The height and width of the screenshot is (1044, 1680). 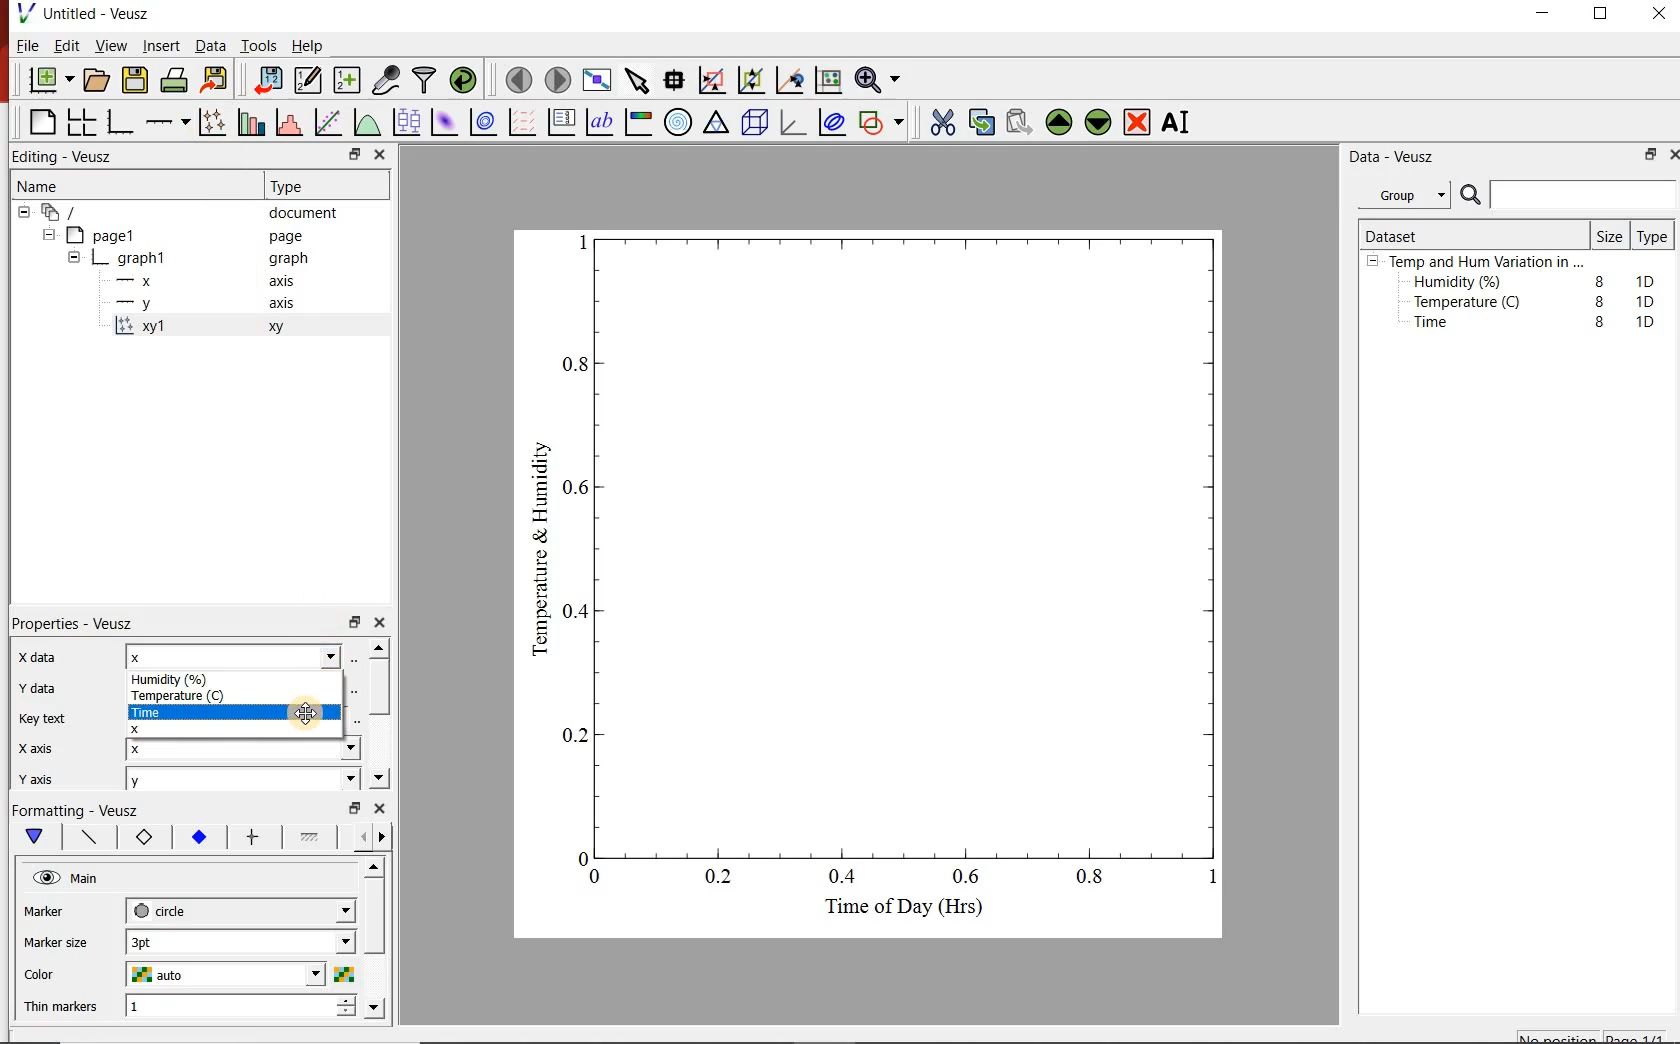 I want to click on plot a vector field, so click(x=523, y=122).